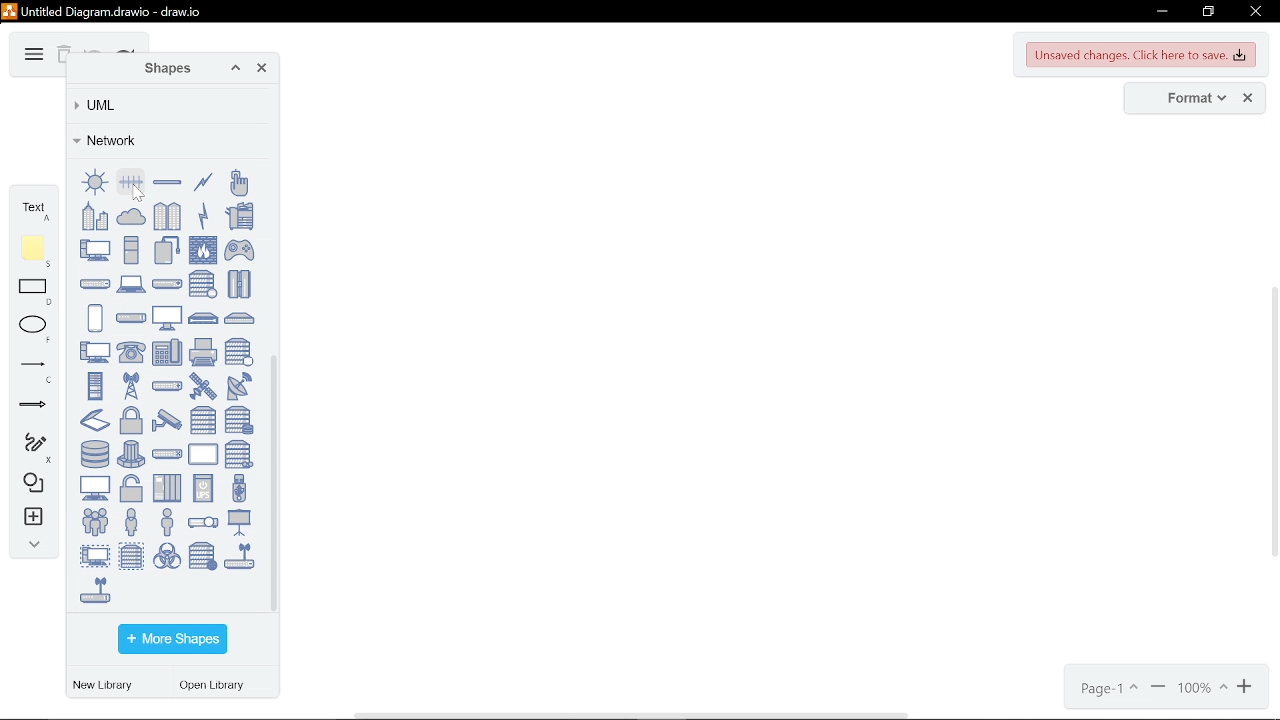  What do you see at coordinates (167, 420) in the screenshot?
I see `security camera` at bounding box center [167, 420].